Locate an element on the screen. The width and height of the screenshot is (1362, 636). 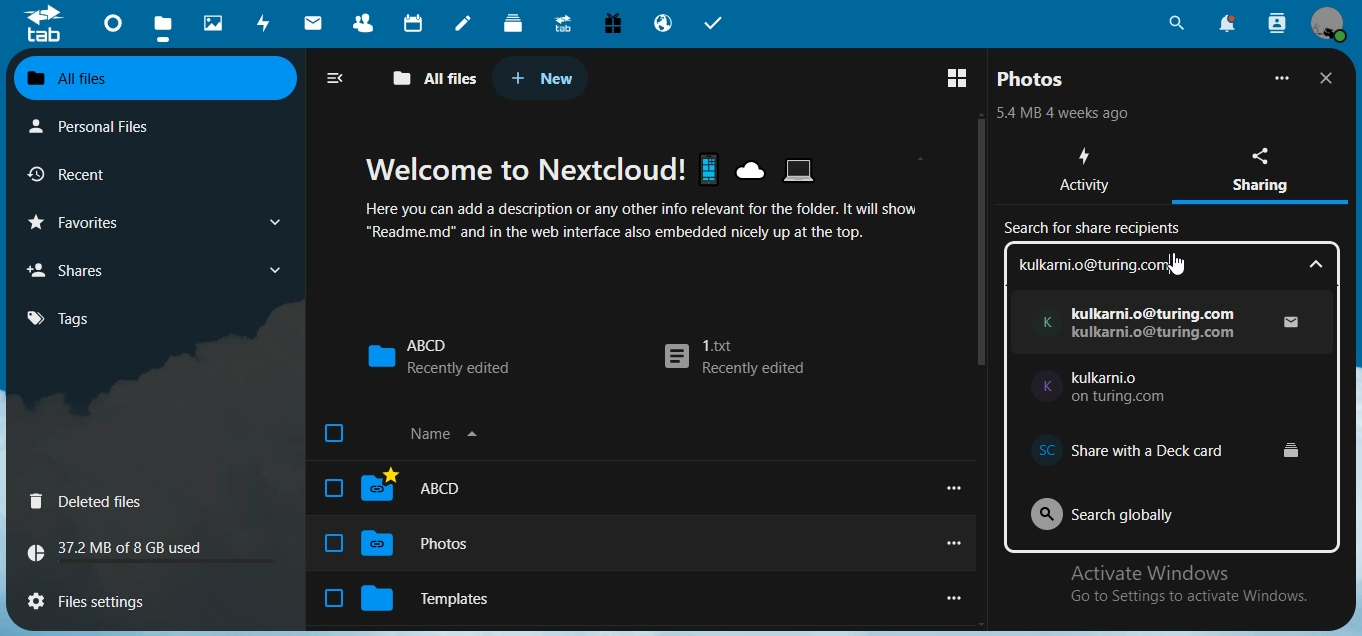
more options is located at coordinates (956, 598).